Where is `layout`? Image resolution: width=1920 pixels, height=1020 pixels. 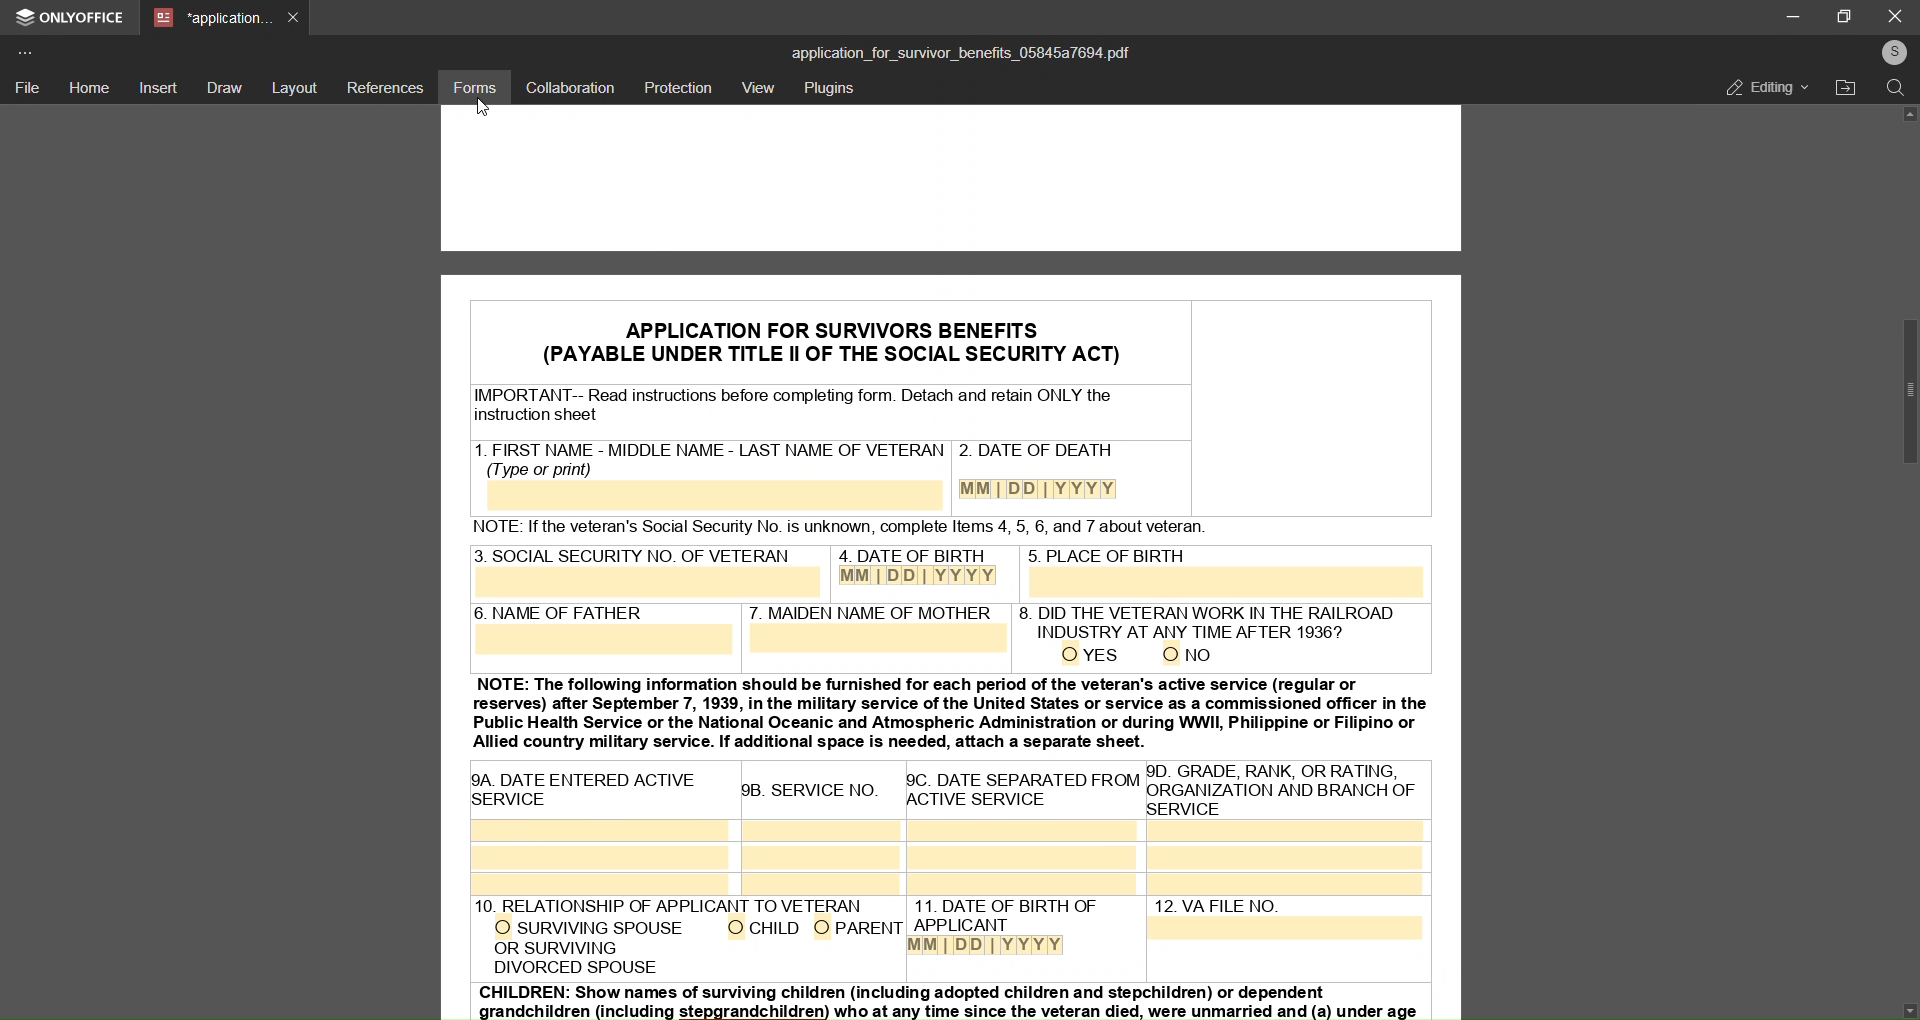
layout is located at coordinates (296, 86).